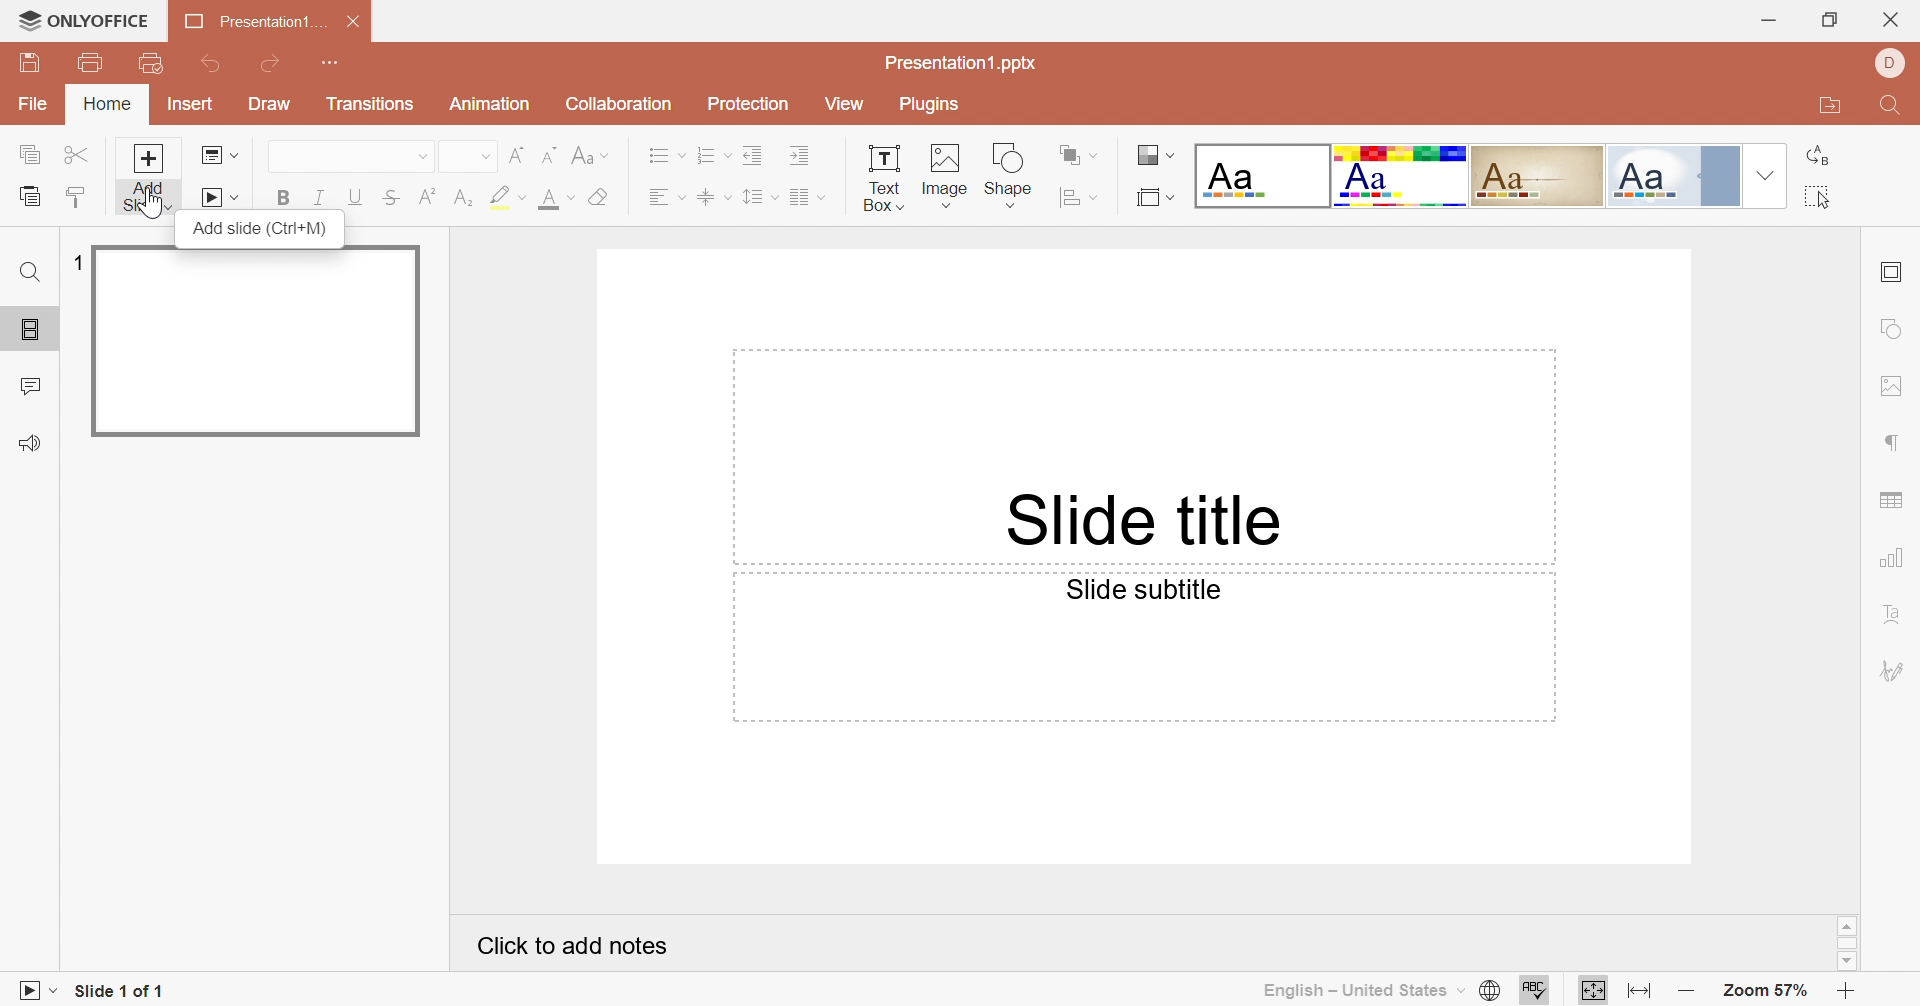 This screenshot has height=1006, width=1920. Describe the element at coordinates (28, 273) in the screenshot. I see `Find` at that location.